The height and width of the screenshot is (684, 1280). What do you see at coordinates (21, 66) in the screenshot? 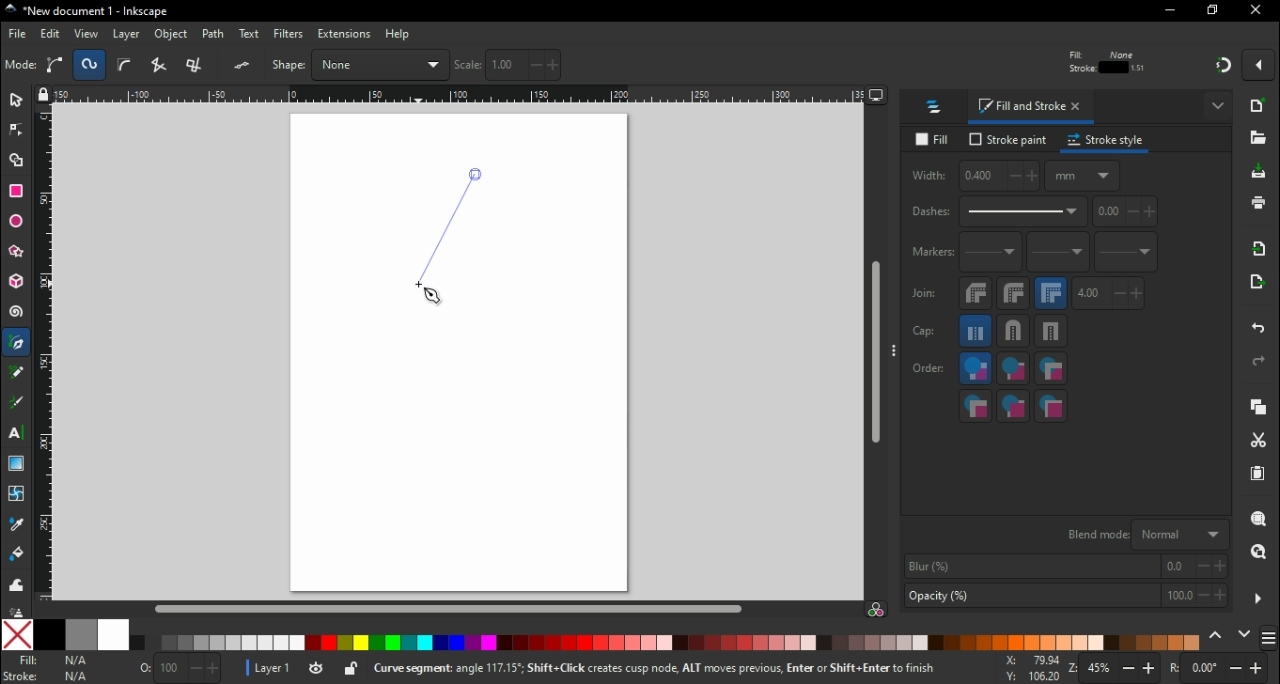
I see `mode` at bounding box center [21, 66].